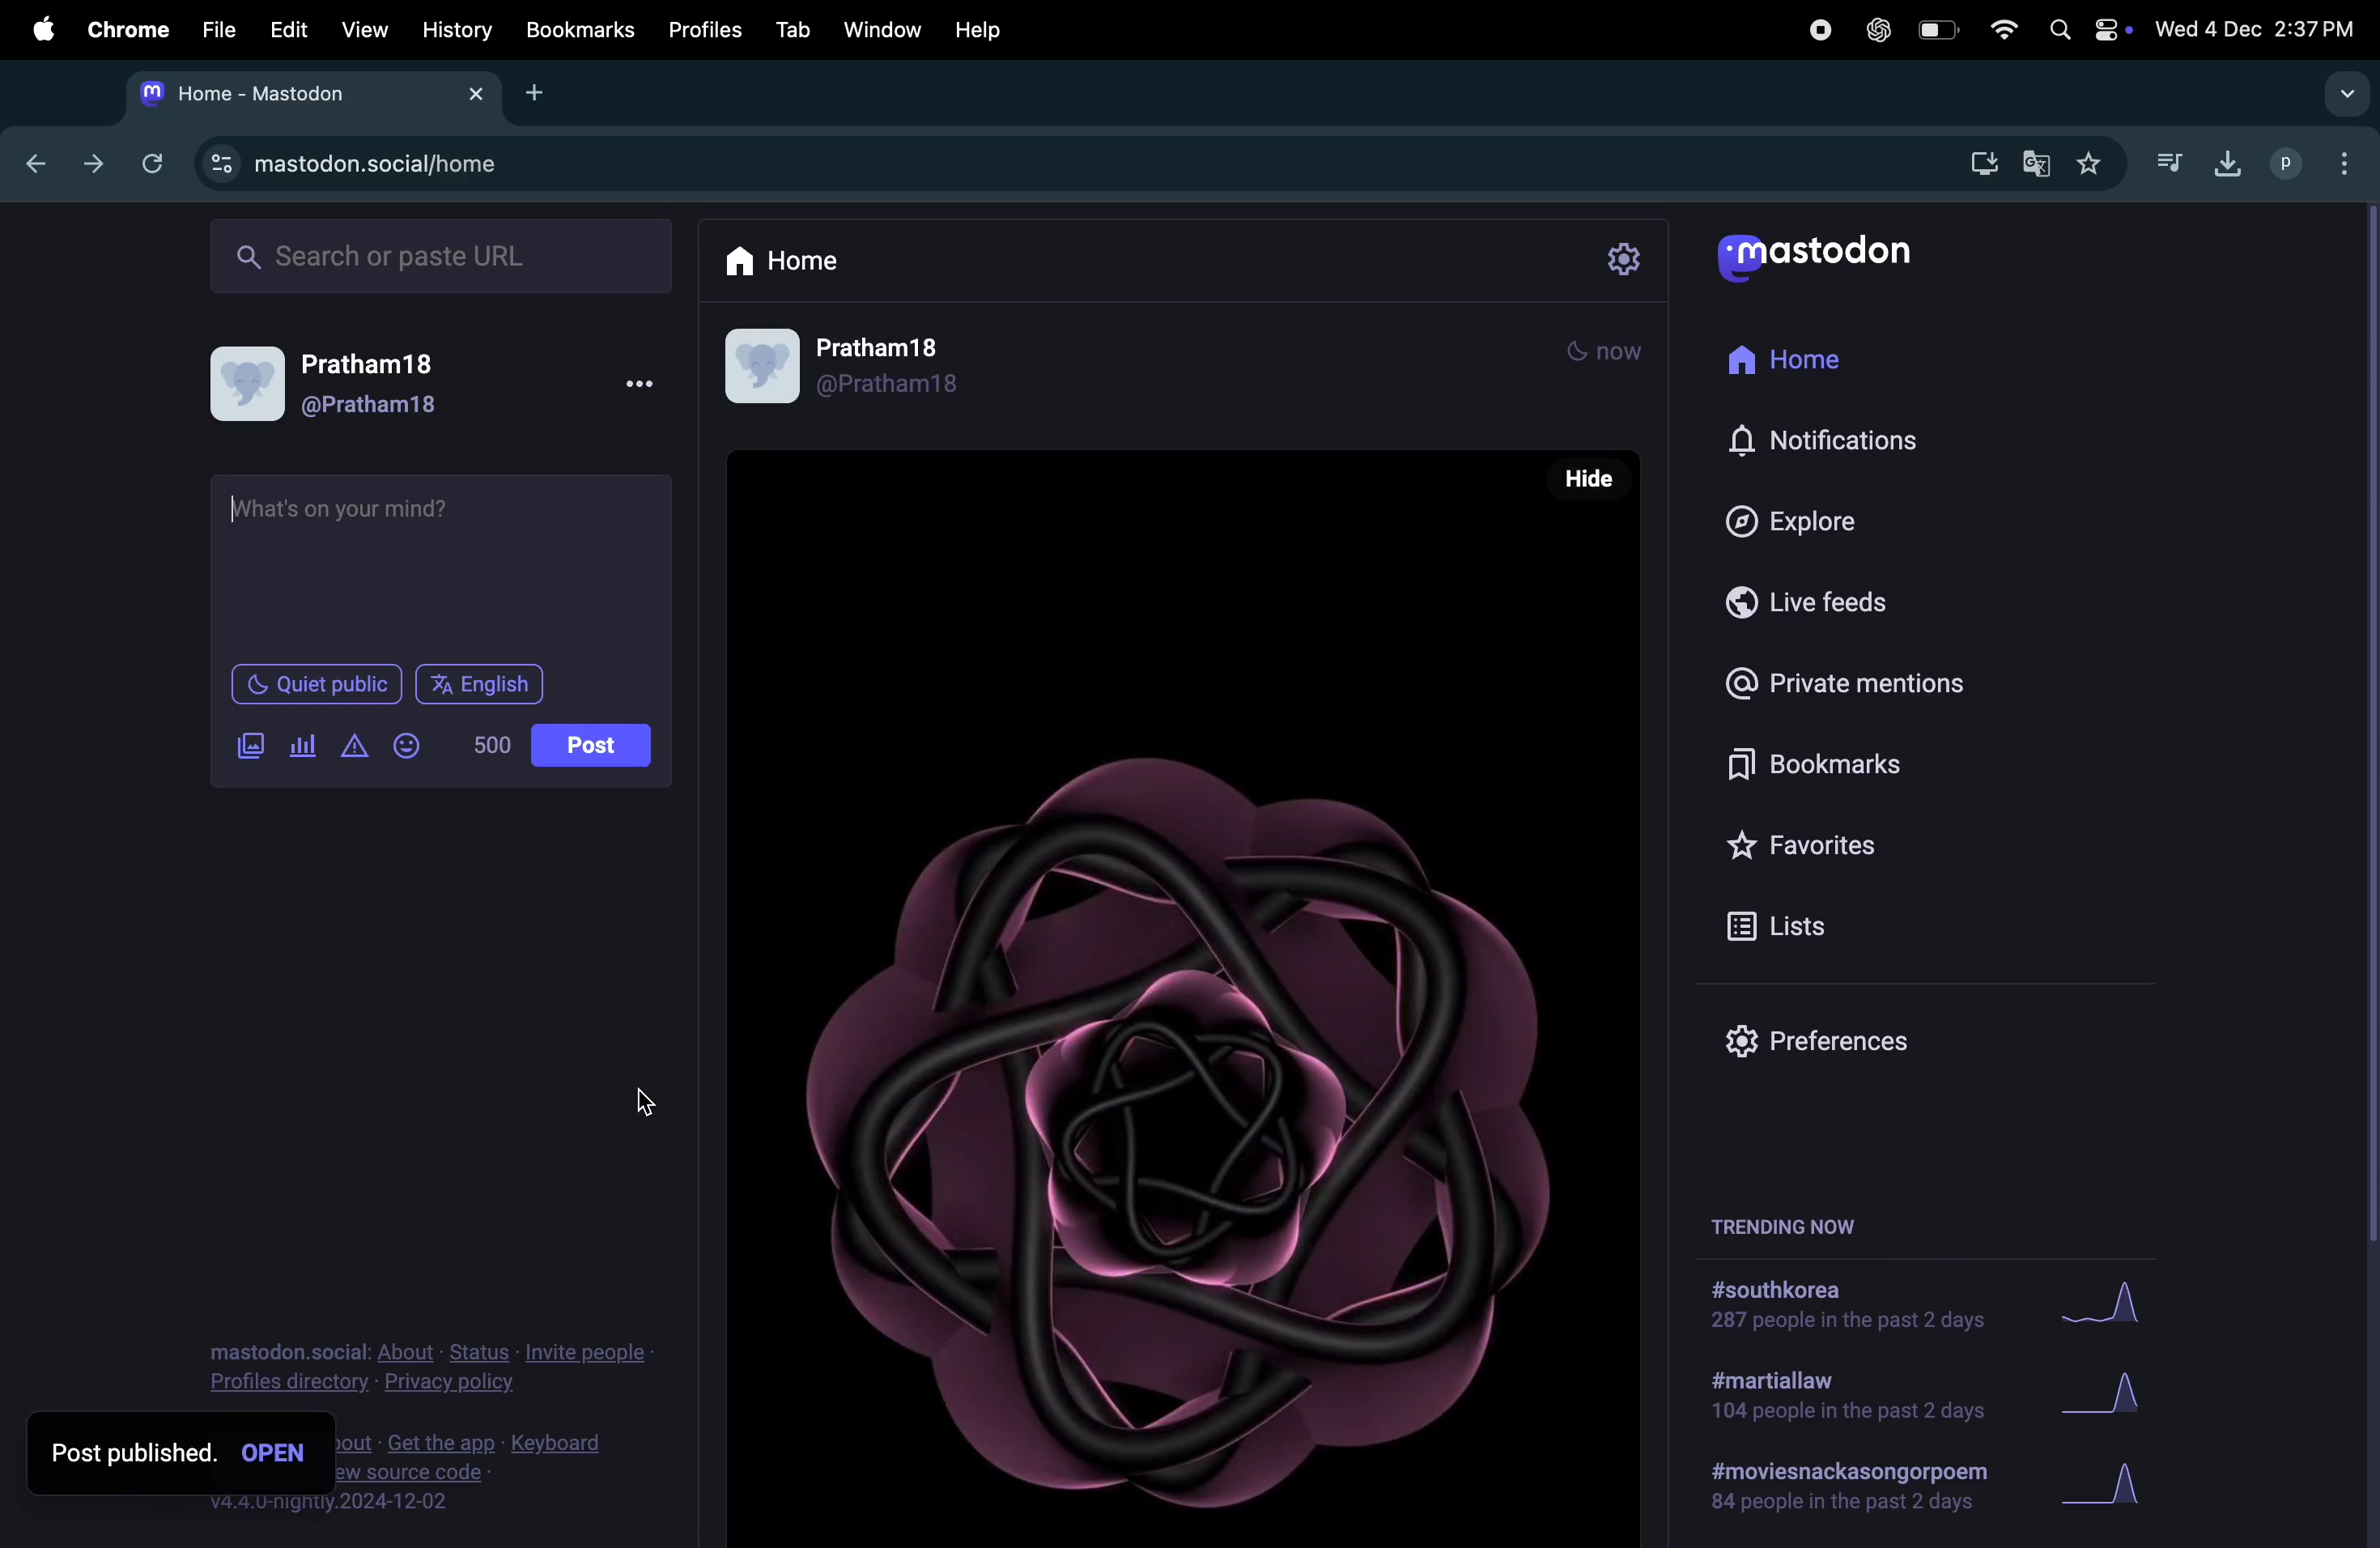 This screenshot has height=1548, width=2380. I want to click on lists, so click(1793, 924).